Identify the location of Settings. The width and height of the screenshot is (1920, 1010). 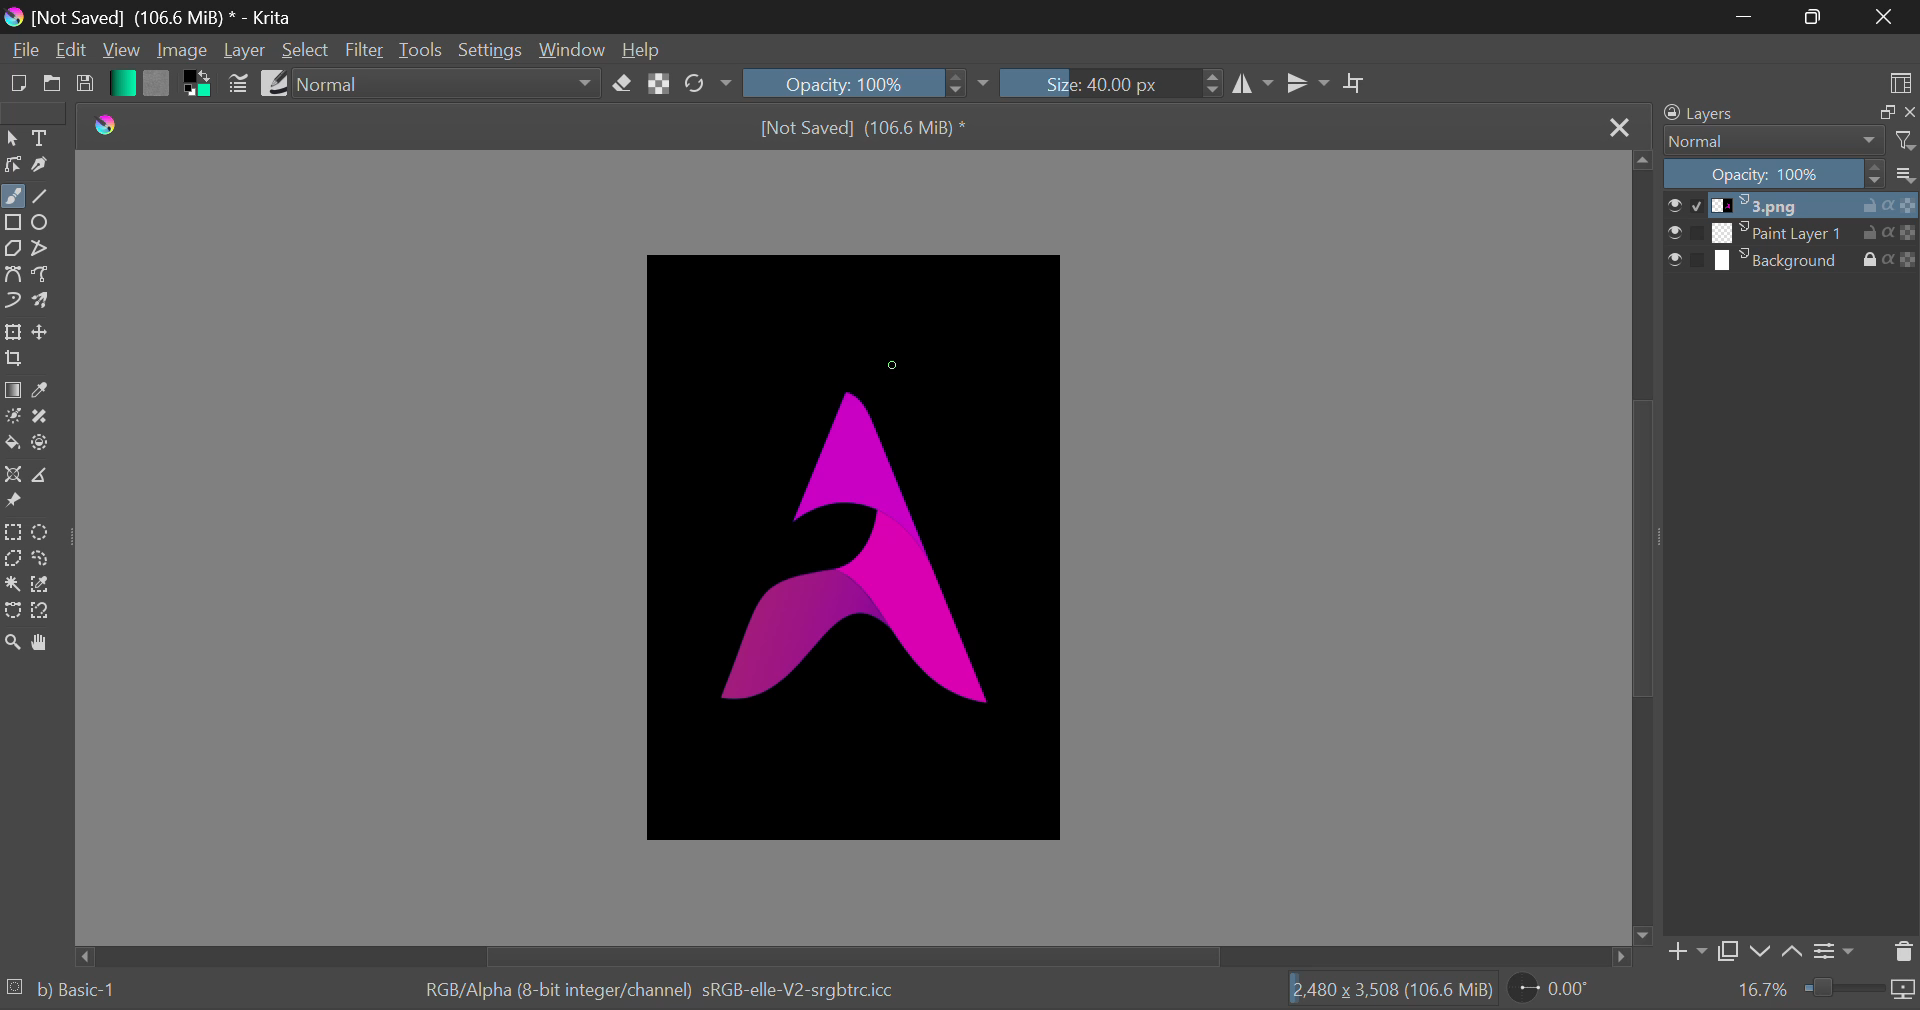
(491, 50).